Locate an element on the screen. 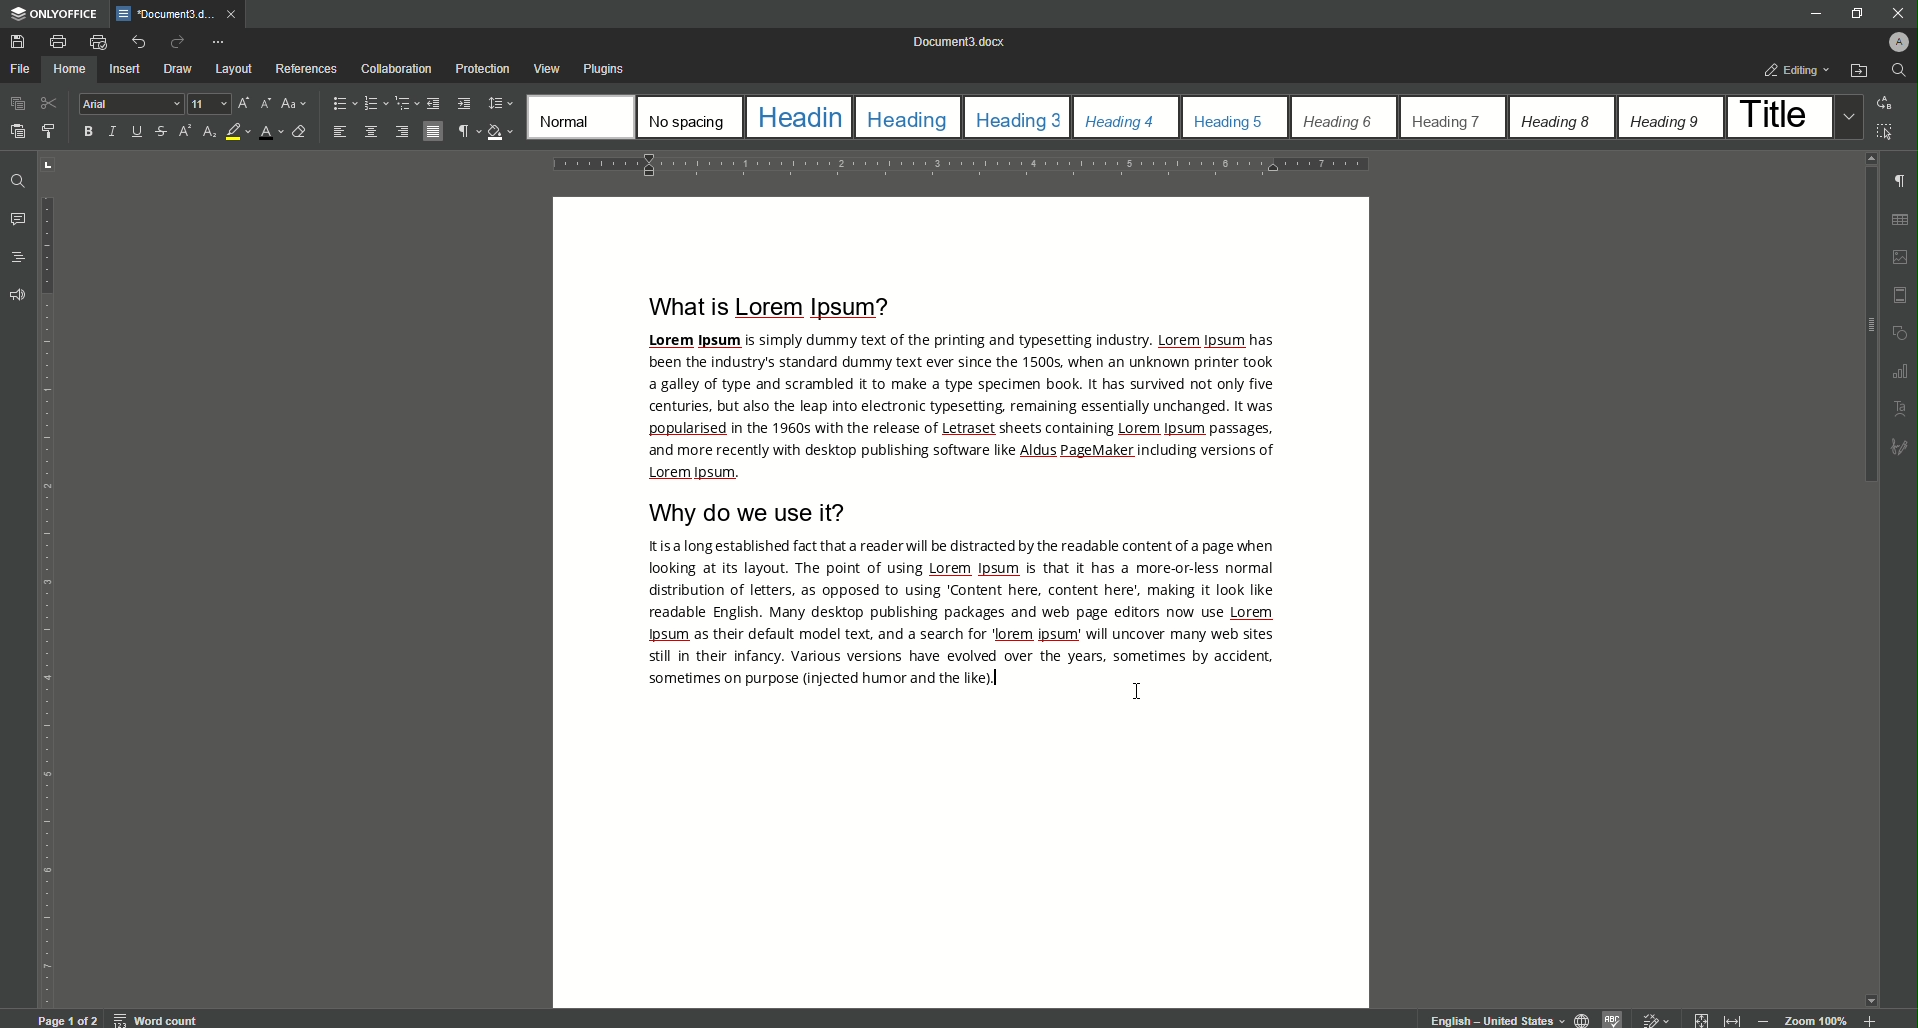  Insert is located at coordinates (128, 70).